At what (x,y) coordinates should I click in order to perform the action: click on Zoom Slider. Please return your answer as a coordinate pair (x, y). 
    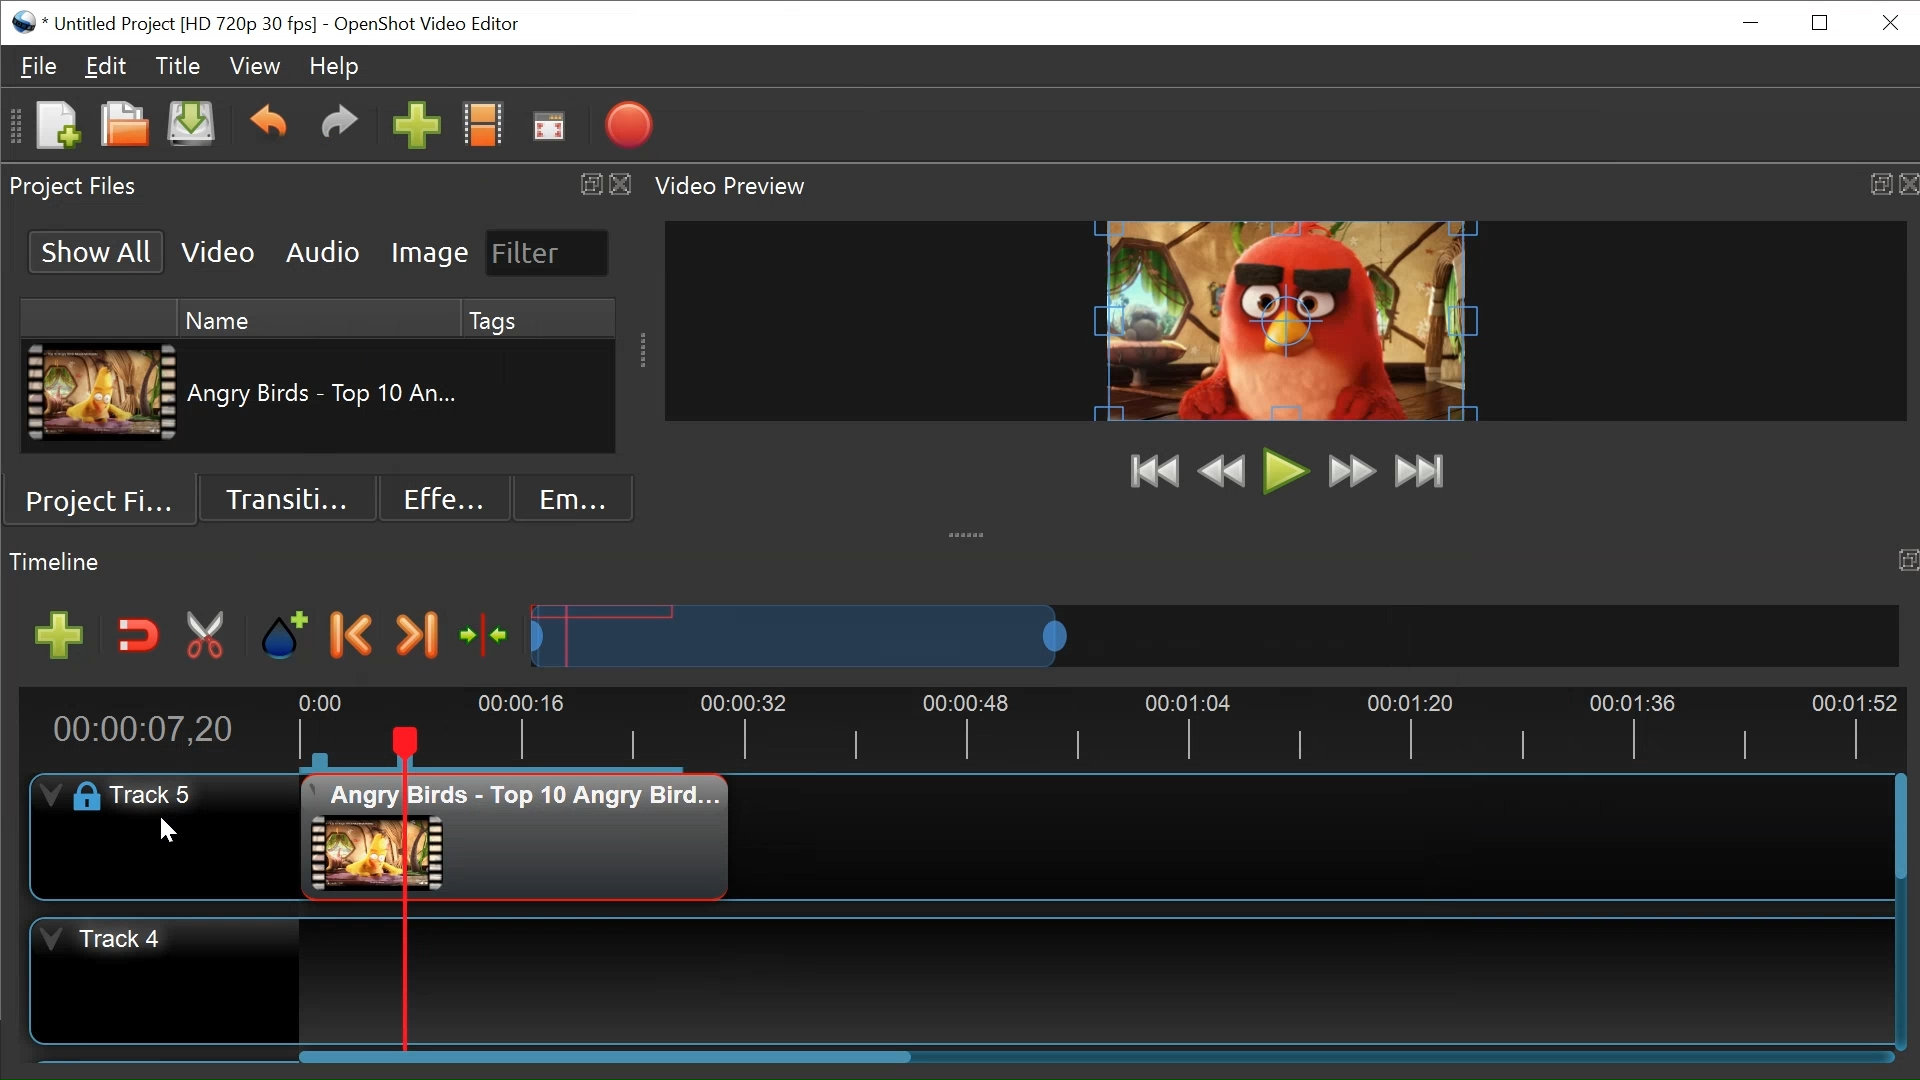
    Looking at the image, I should click on (1215, 637).